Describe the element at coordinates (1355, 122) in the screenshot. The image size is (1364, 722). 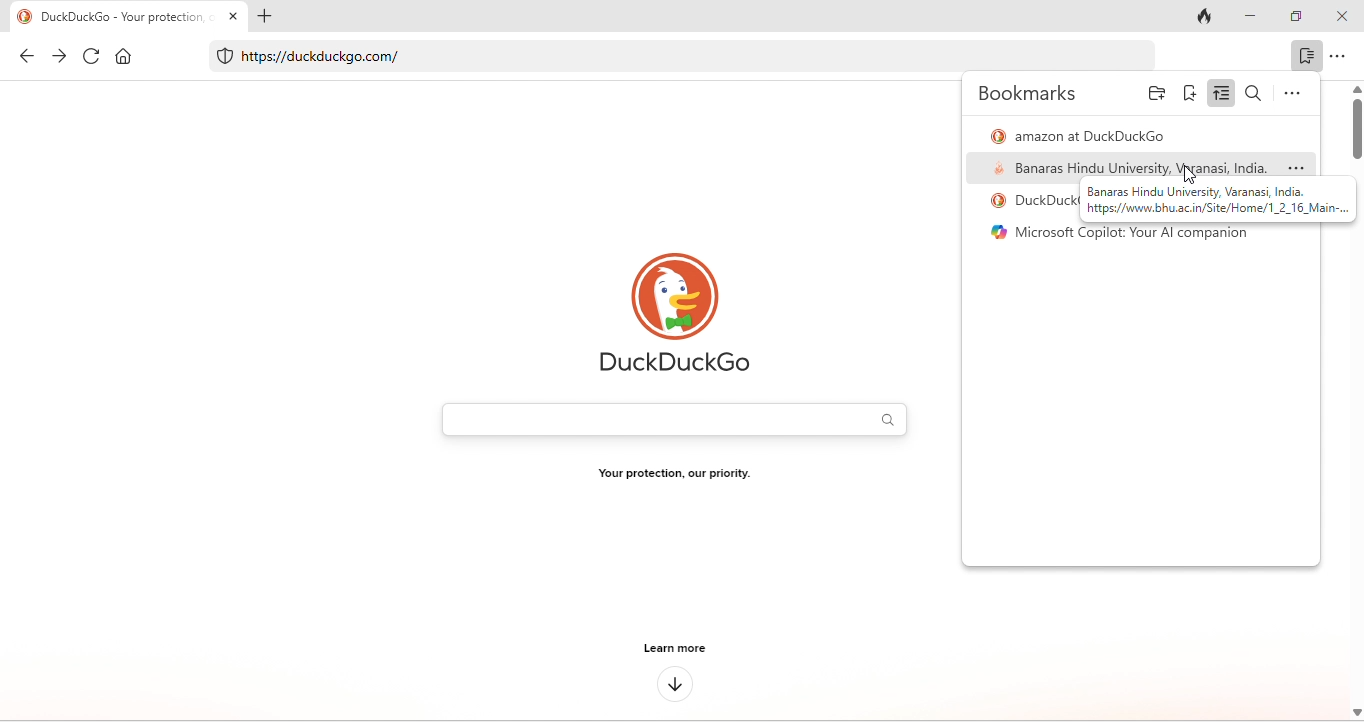
I see `vertical scroll bar` at that location.